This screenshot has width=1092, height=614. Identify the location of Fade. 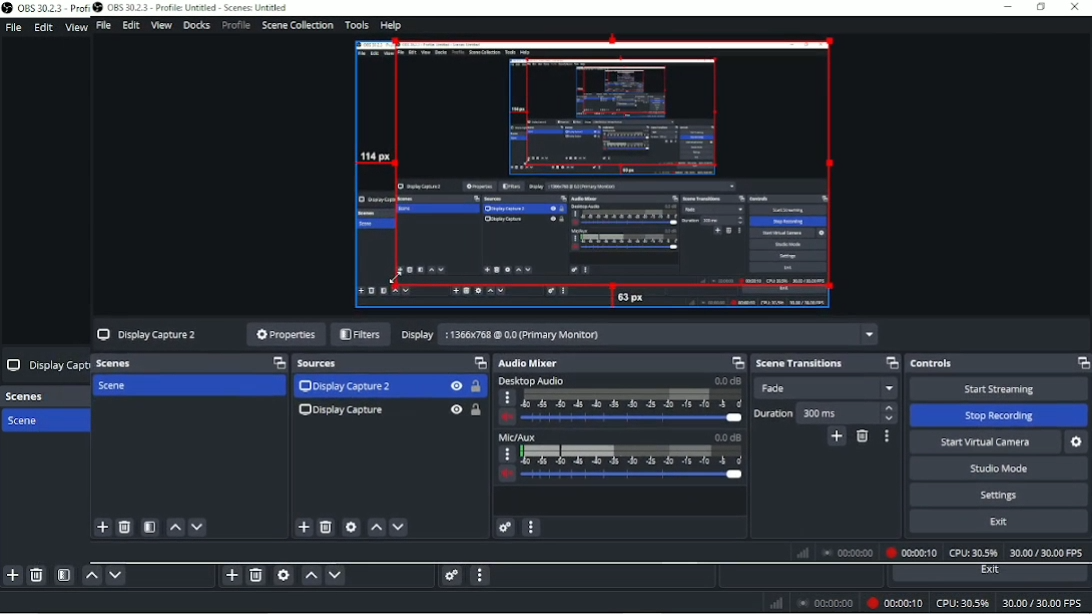
(829, 386).